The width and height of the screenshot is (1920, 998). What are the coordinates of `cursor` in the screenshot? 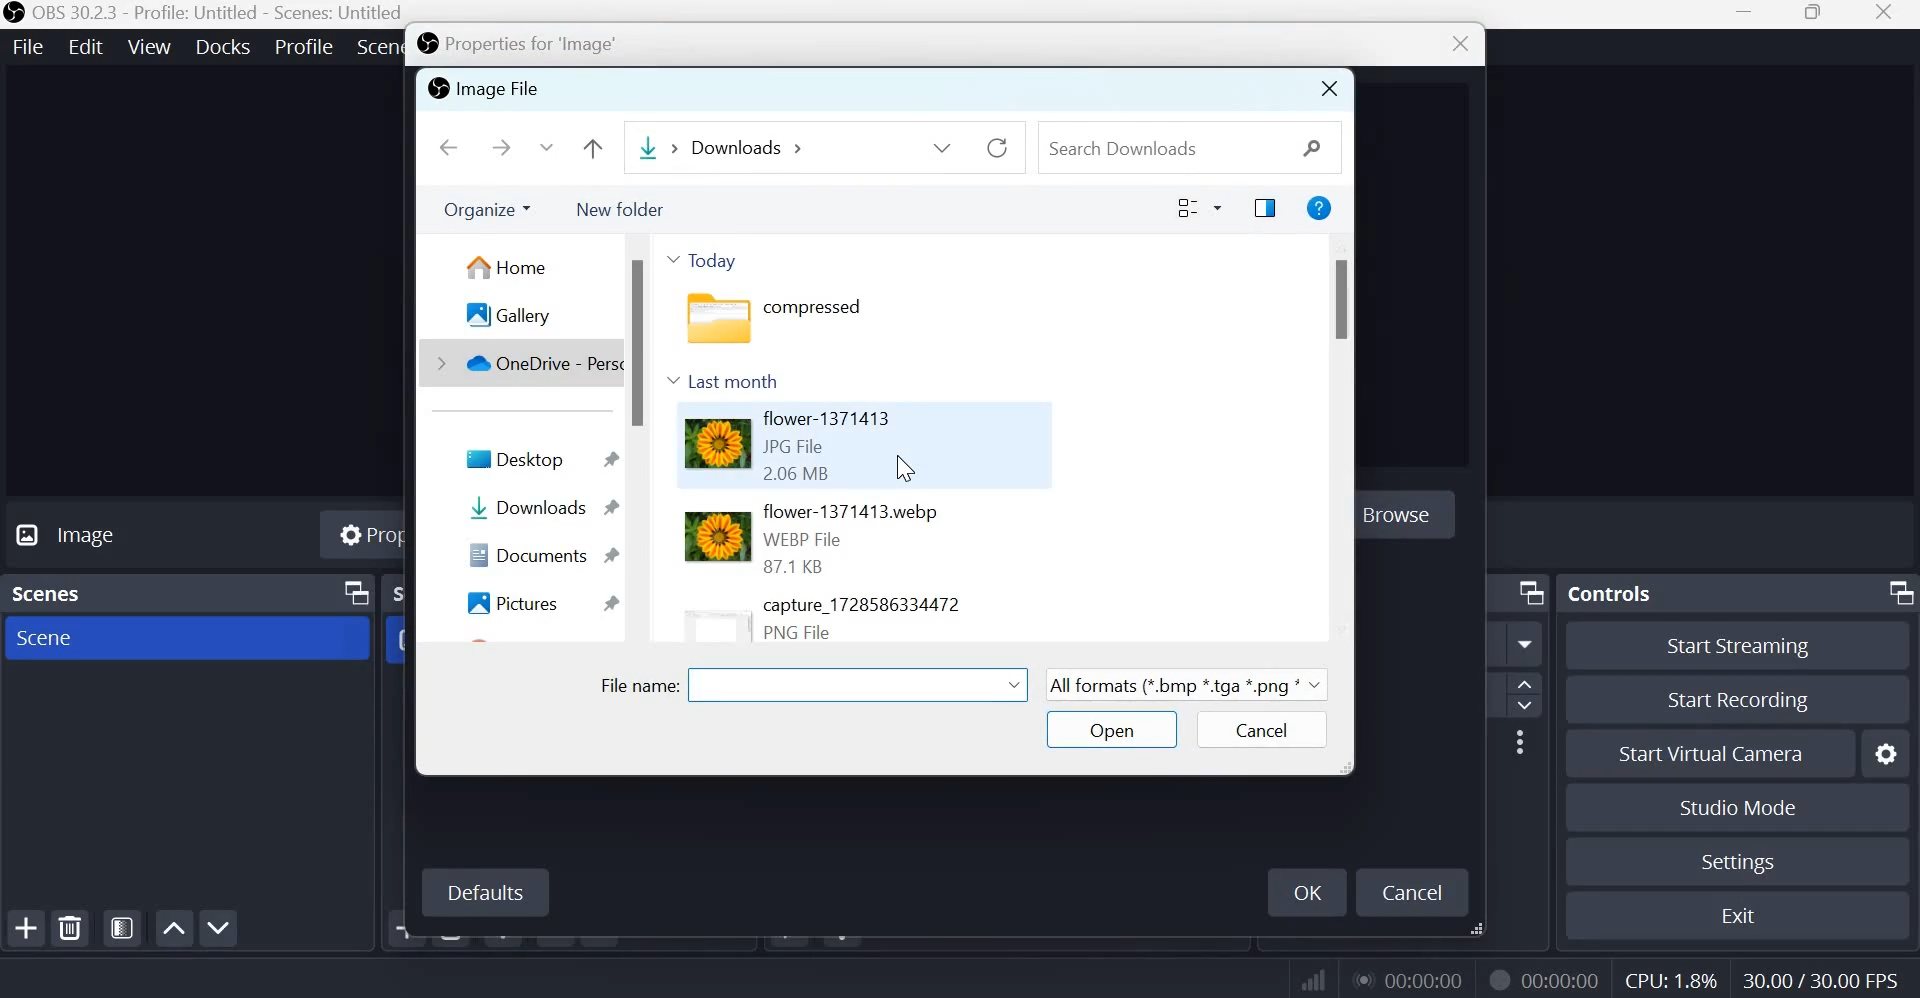 It's located at (910, 466).